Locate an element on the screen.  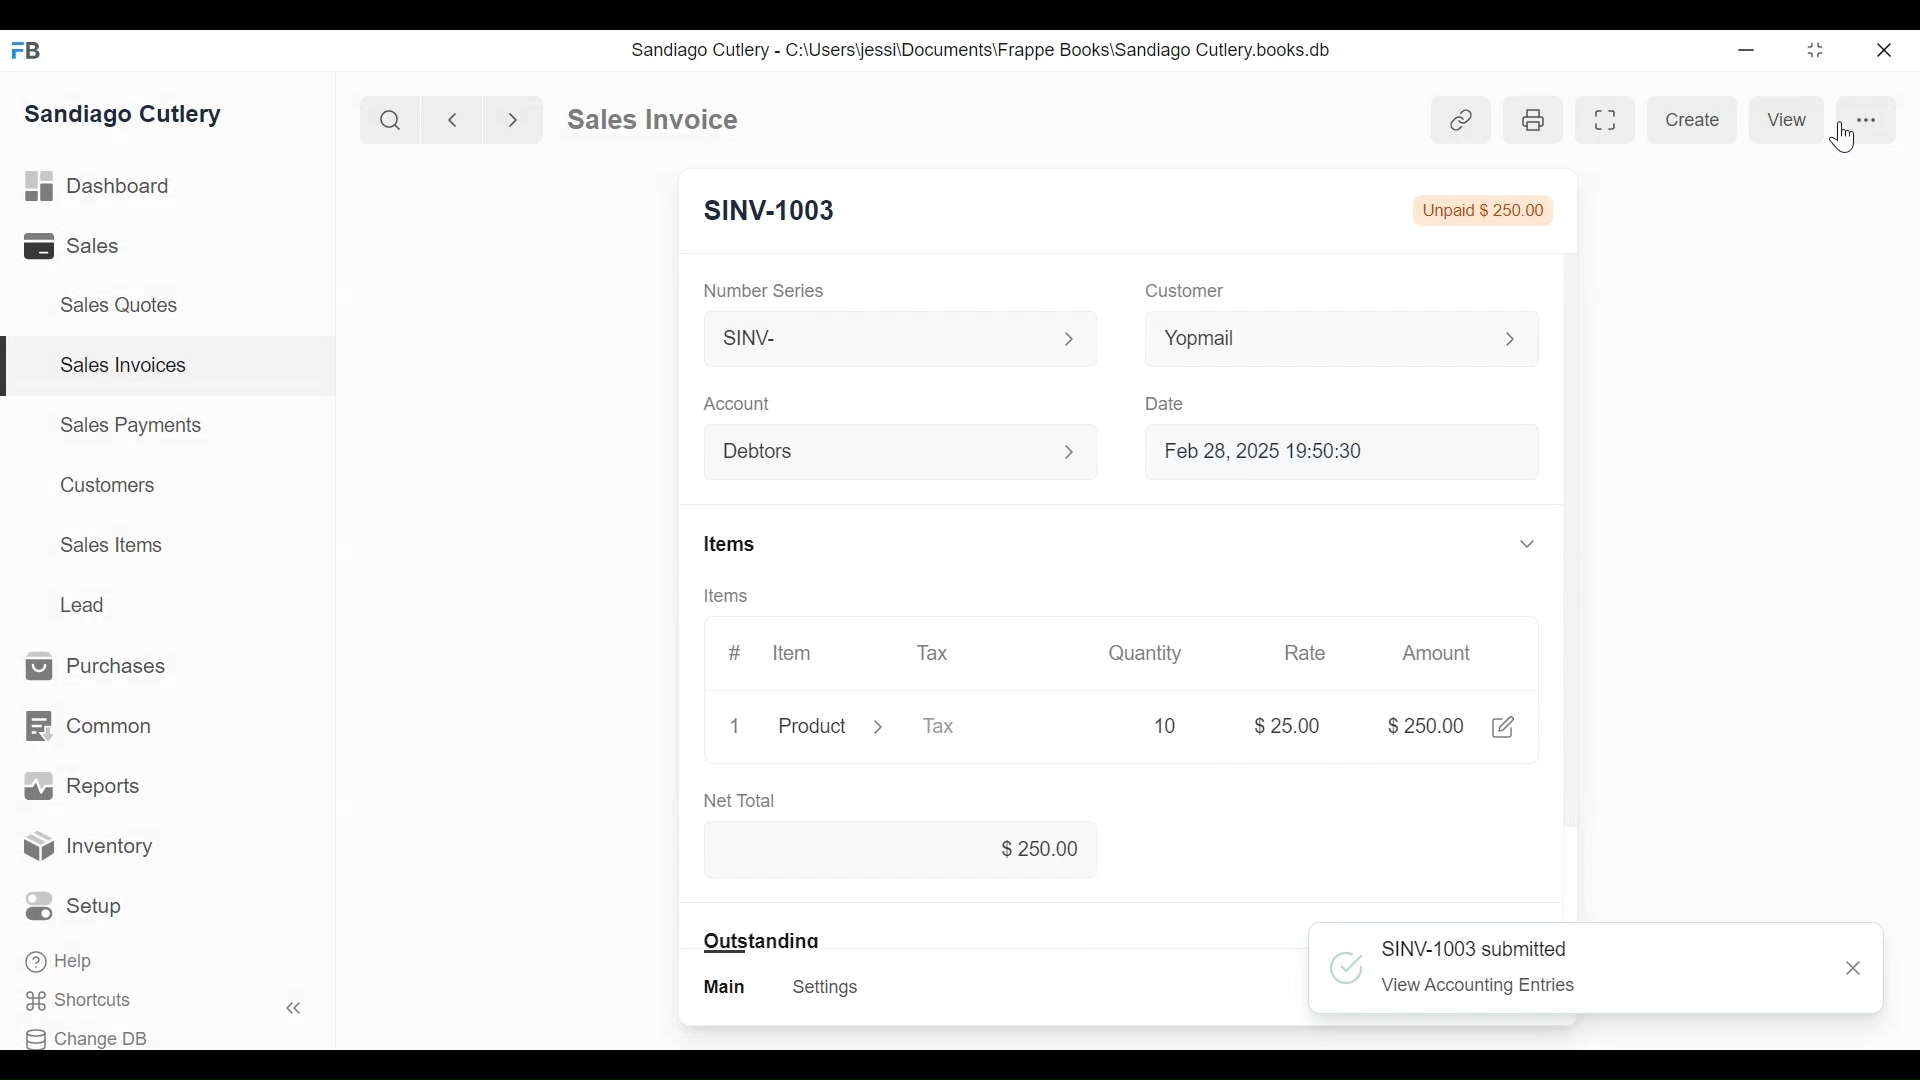
Sandiago Cutlery is located at coordinates (129, 114).